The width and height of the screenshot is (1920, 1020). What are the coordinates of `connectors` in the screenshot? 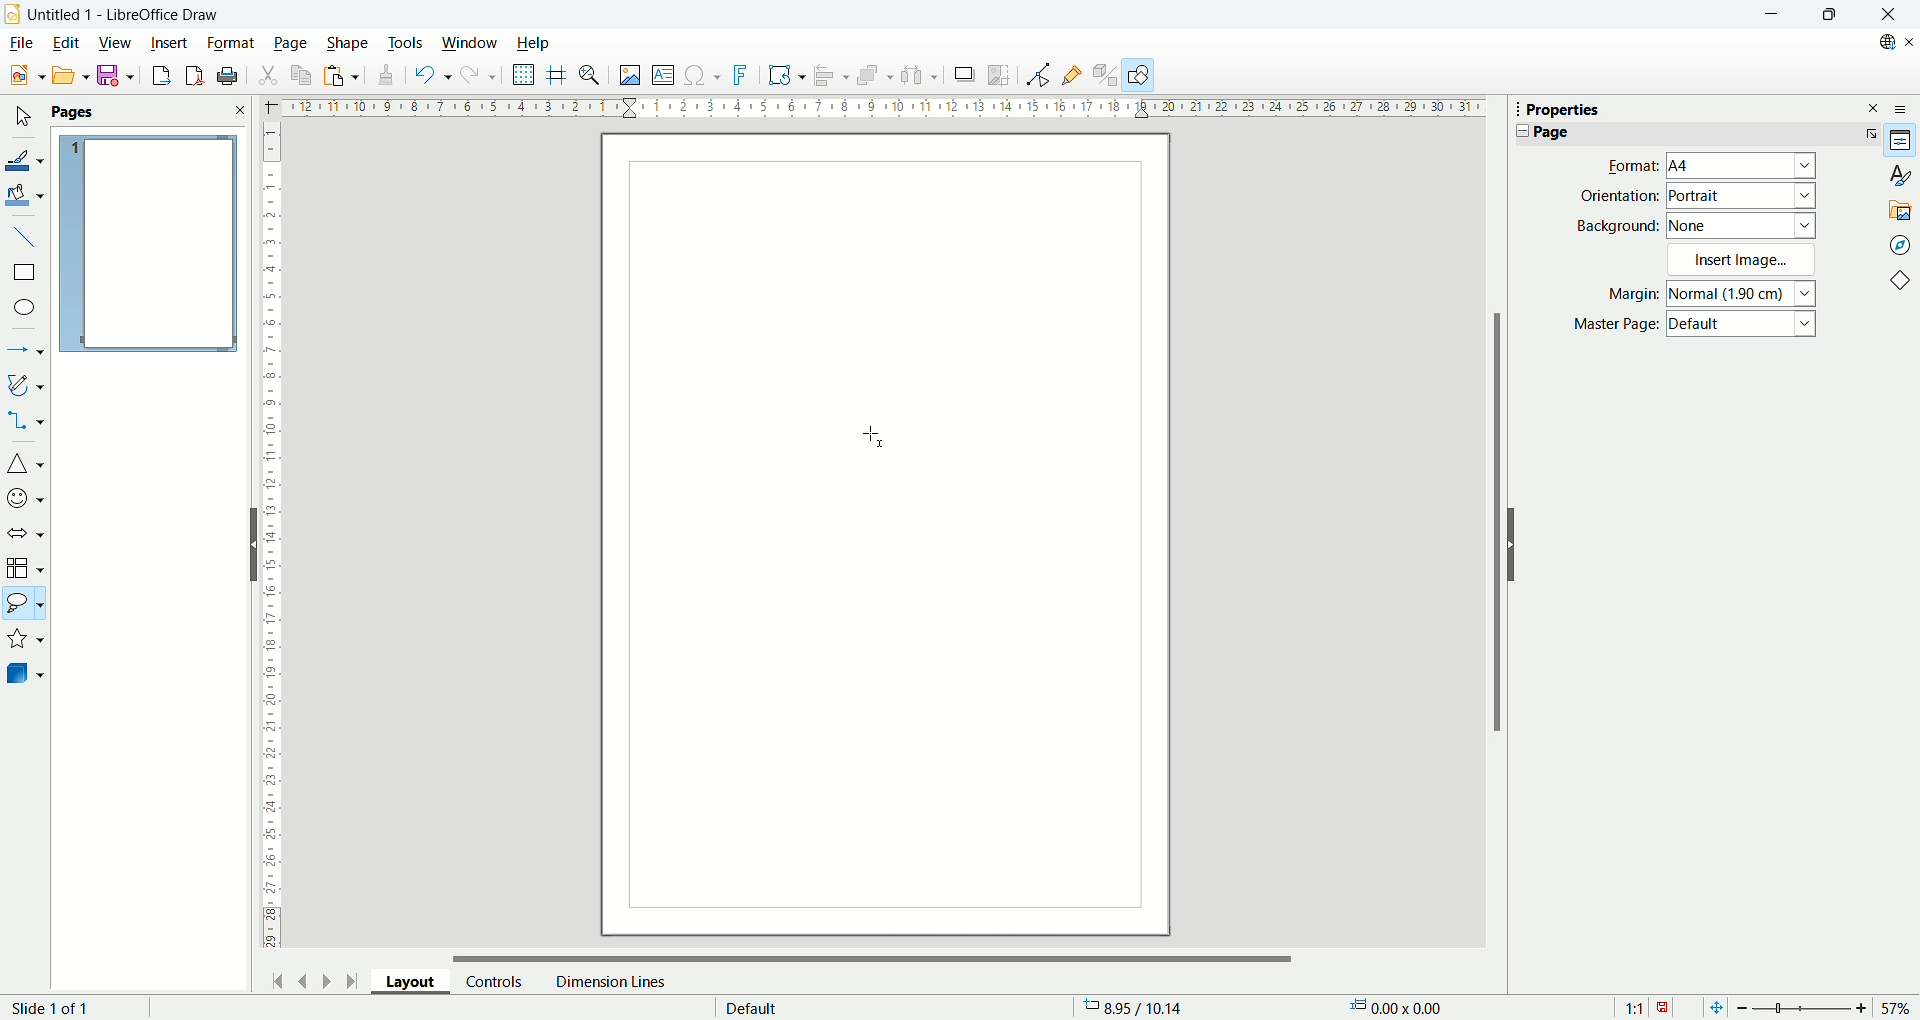 It's located at (25, 422).